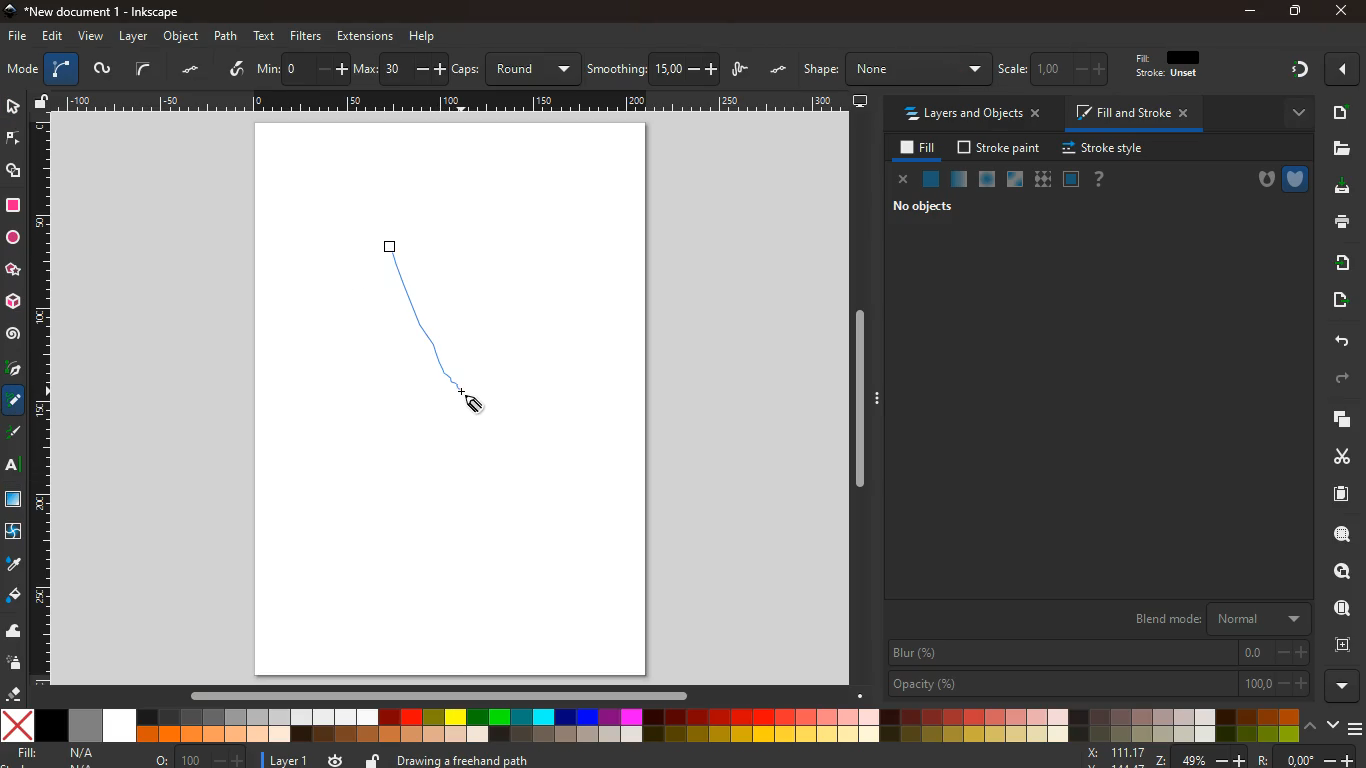 The height and width of the screenshot is (768, 1366). What do you see at coordinates (41, 399) in the screenshot?
I see `Scale` at bounding box center [41, 399].